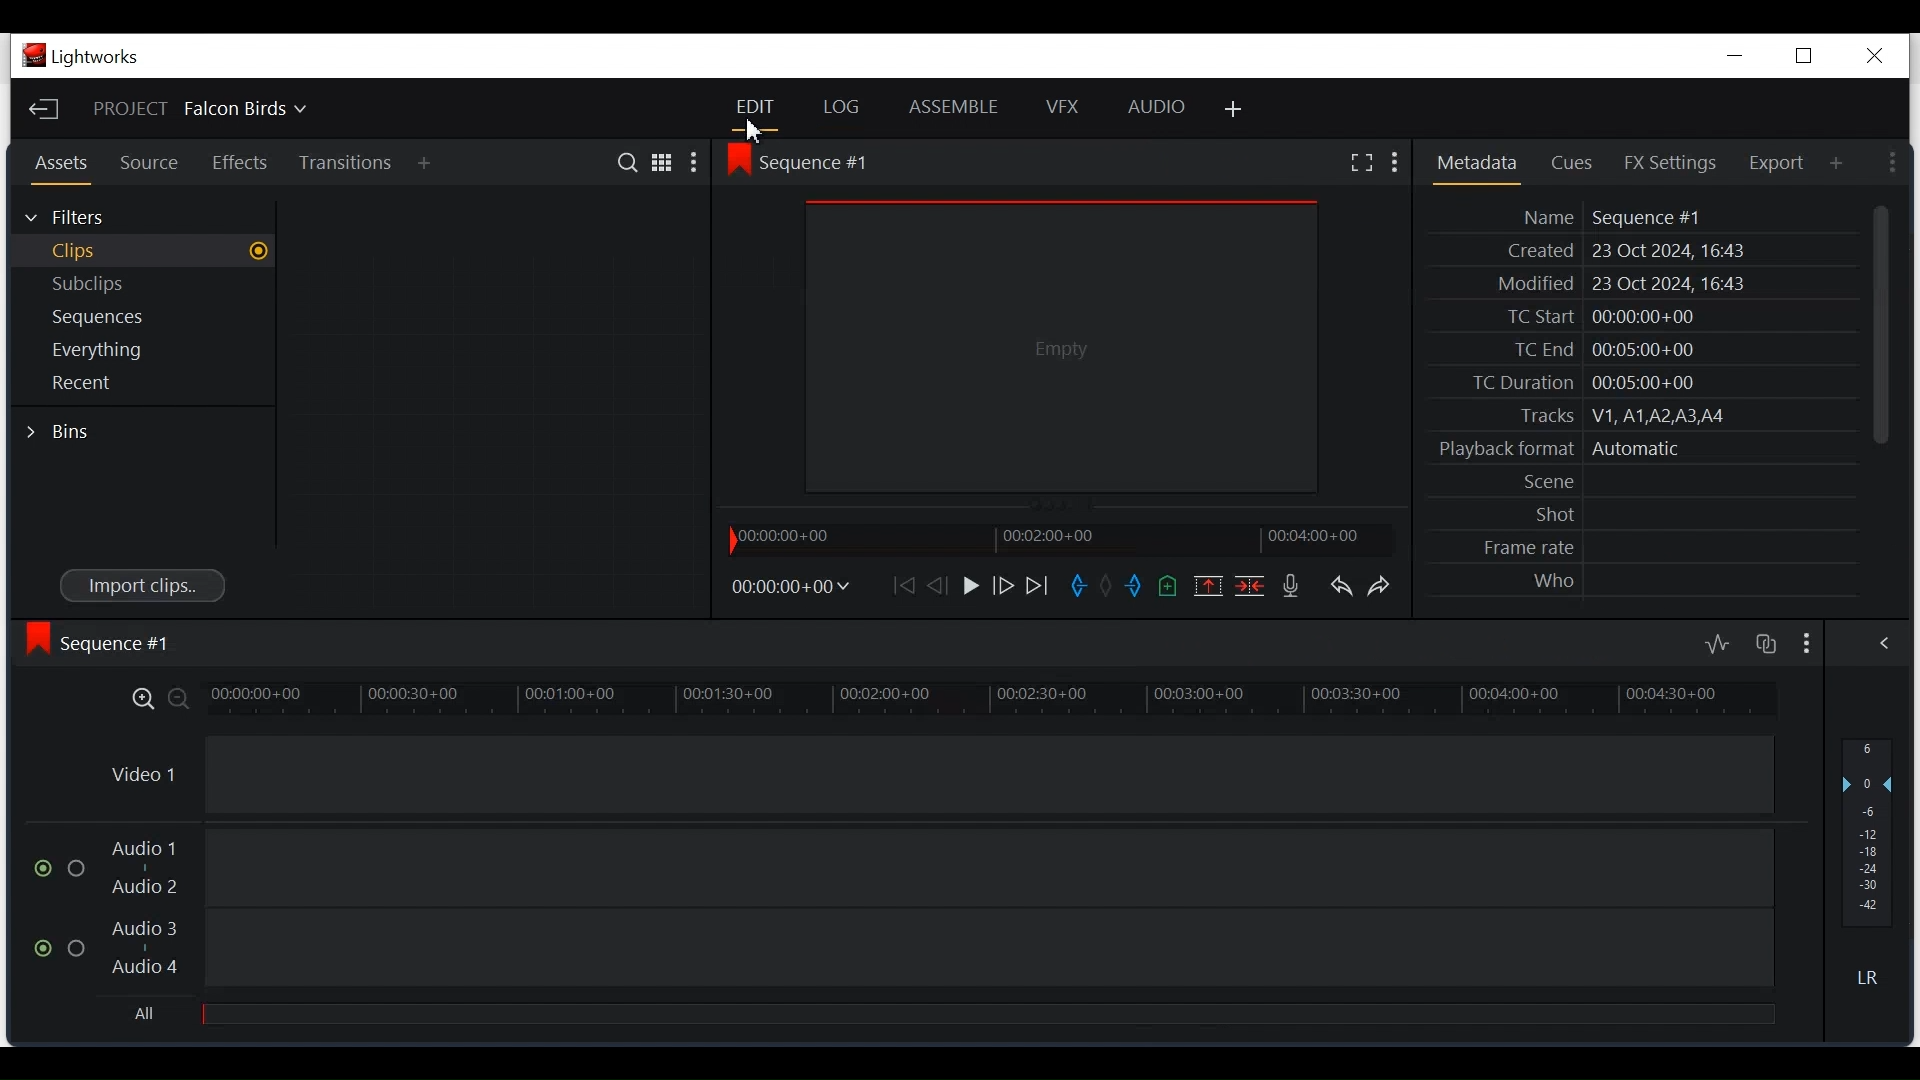 Image resolution: width=1920 pixels, height=1080 pixels. I want to click on Show settings menu, so click(694, 161).